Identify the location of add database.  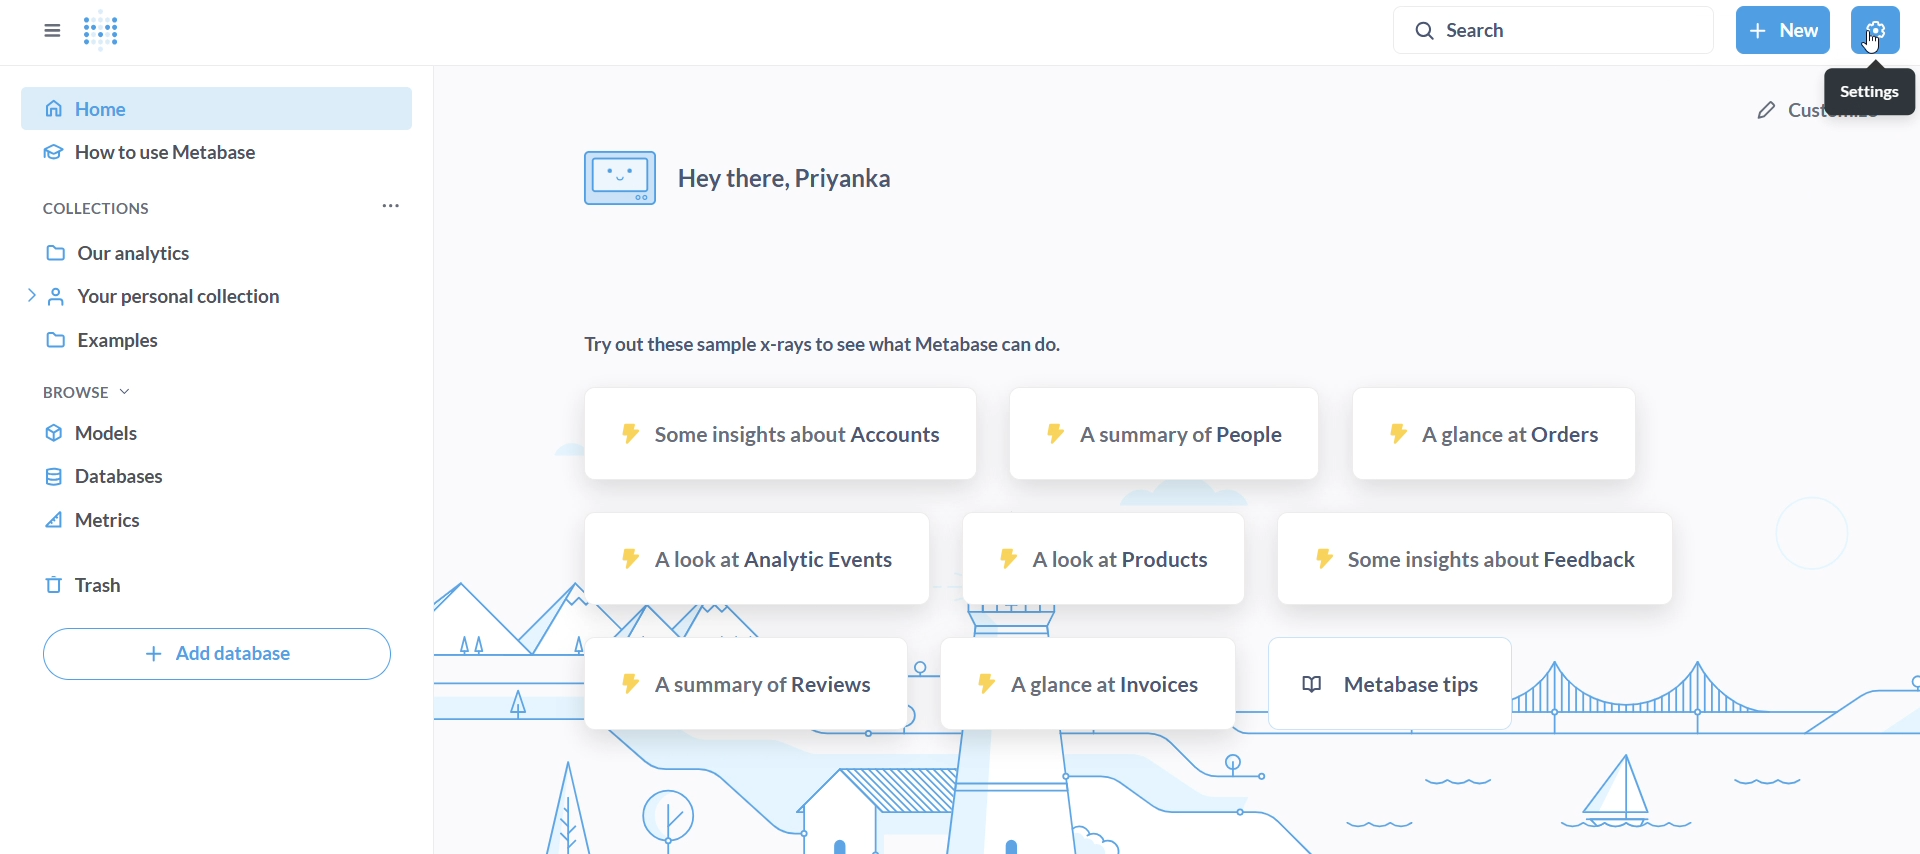
(216, 654).